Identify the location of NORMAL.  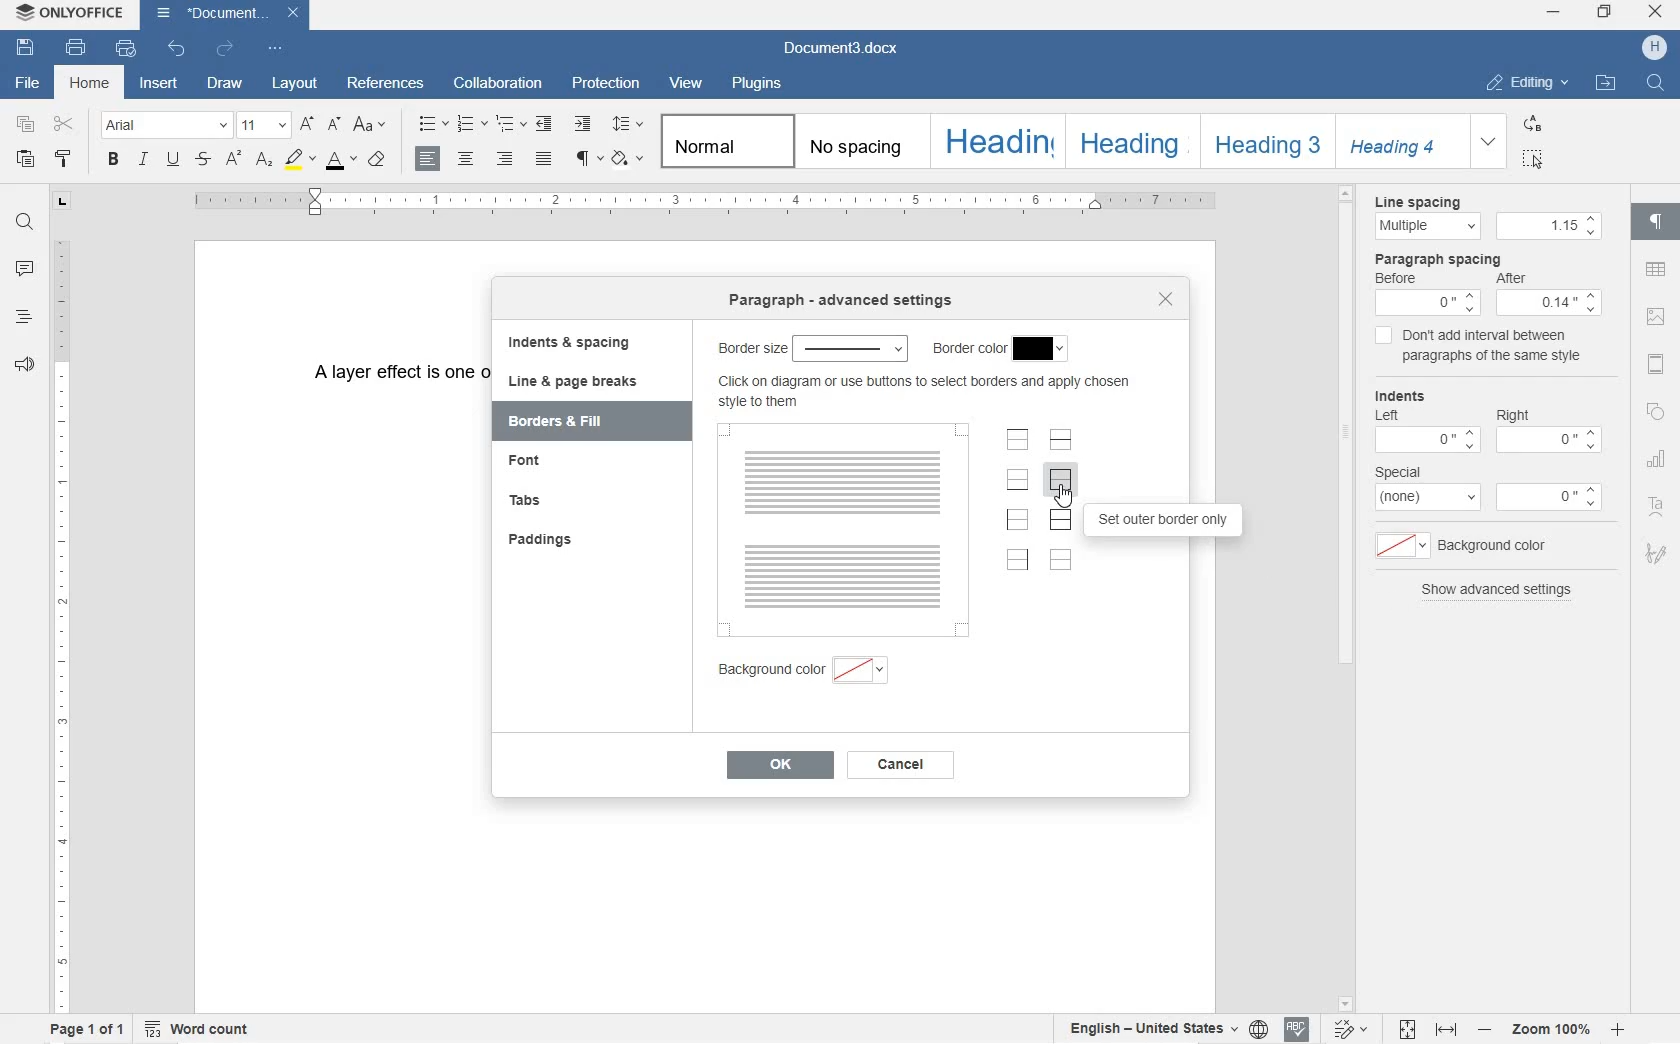
(723, 139).